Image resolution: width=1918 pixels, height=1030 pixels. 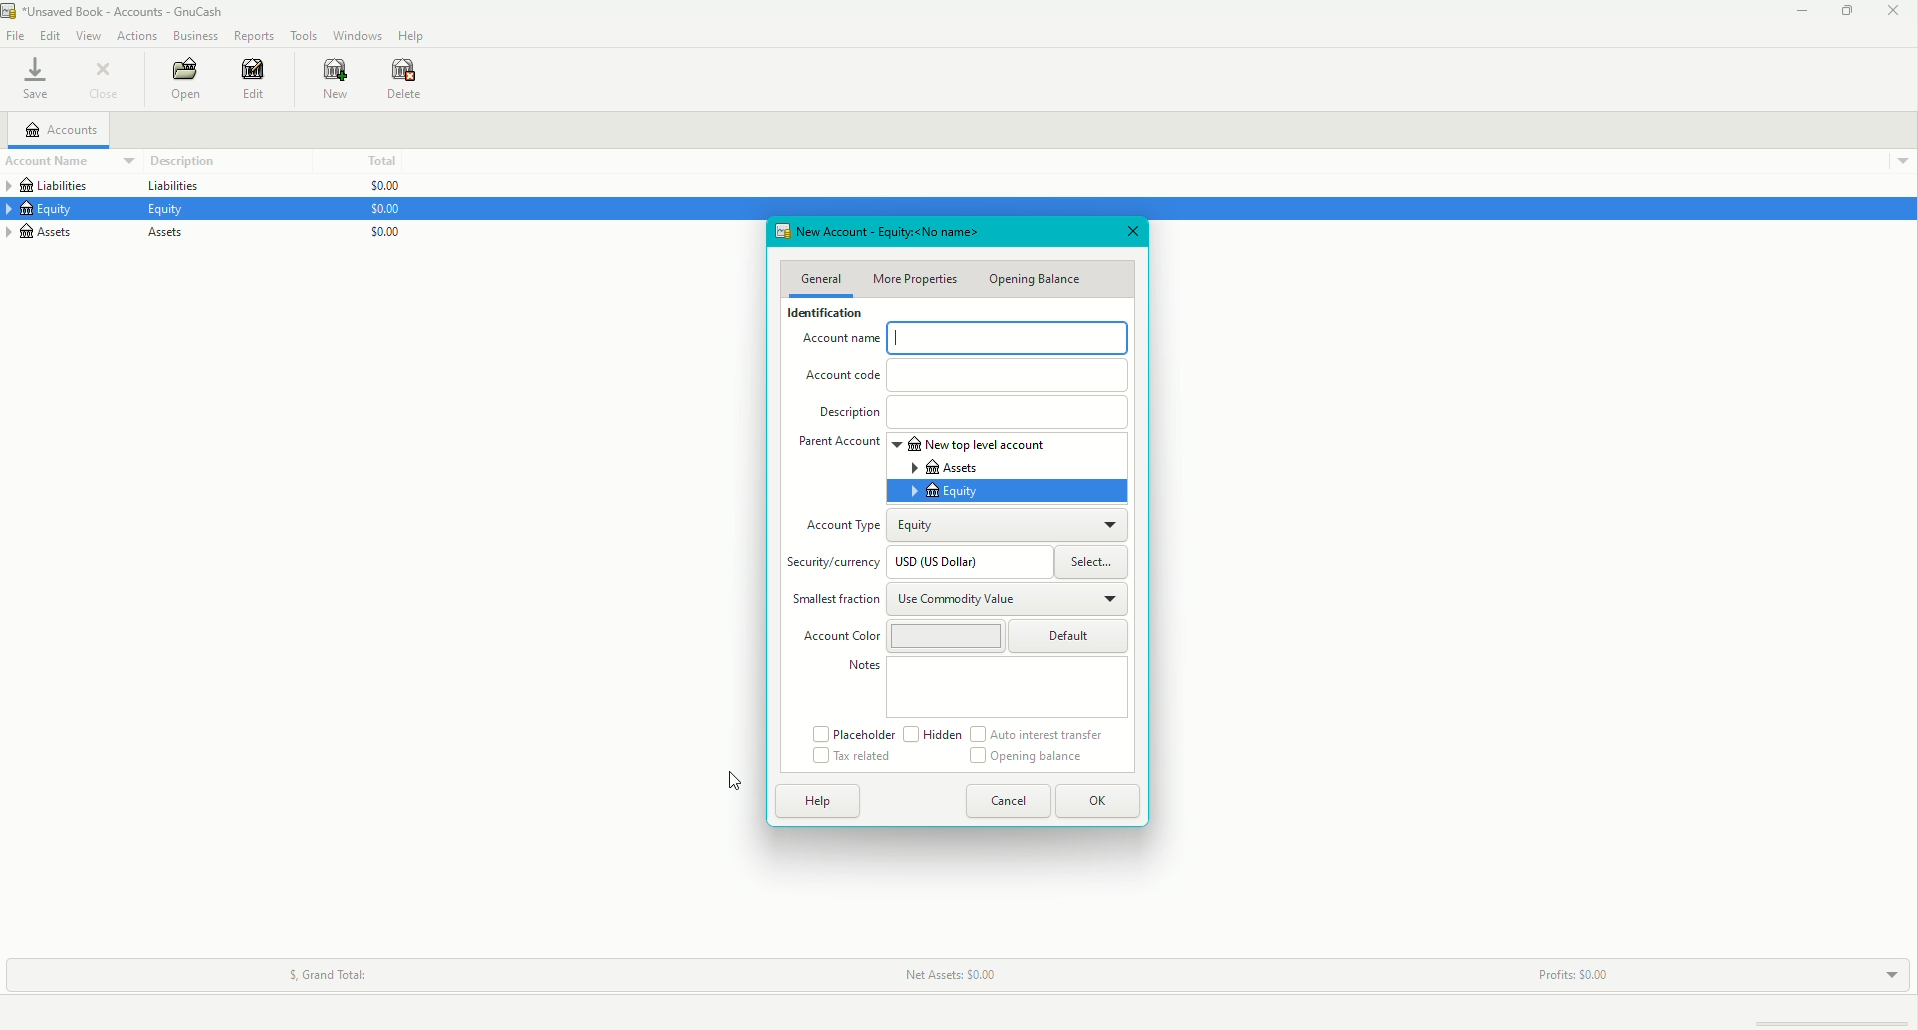 I want to click on Reports, so click(x=253, y=35).